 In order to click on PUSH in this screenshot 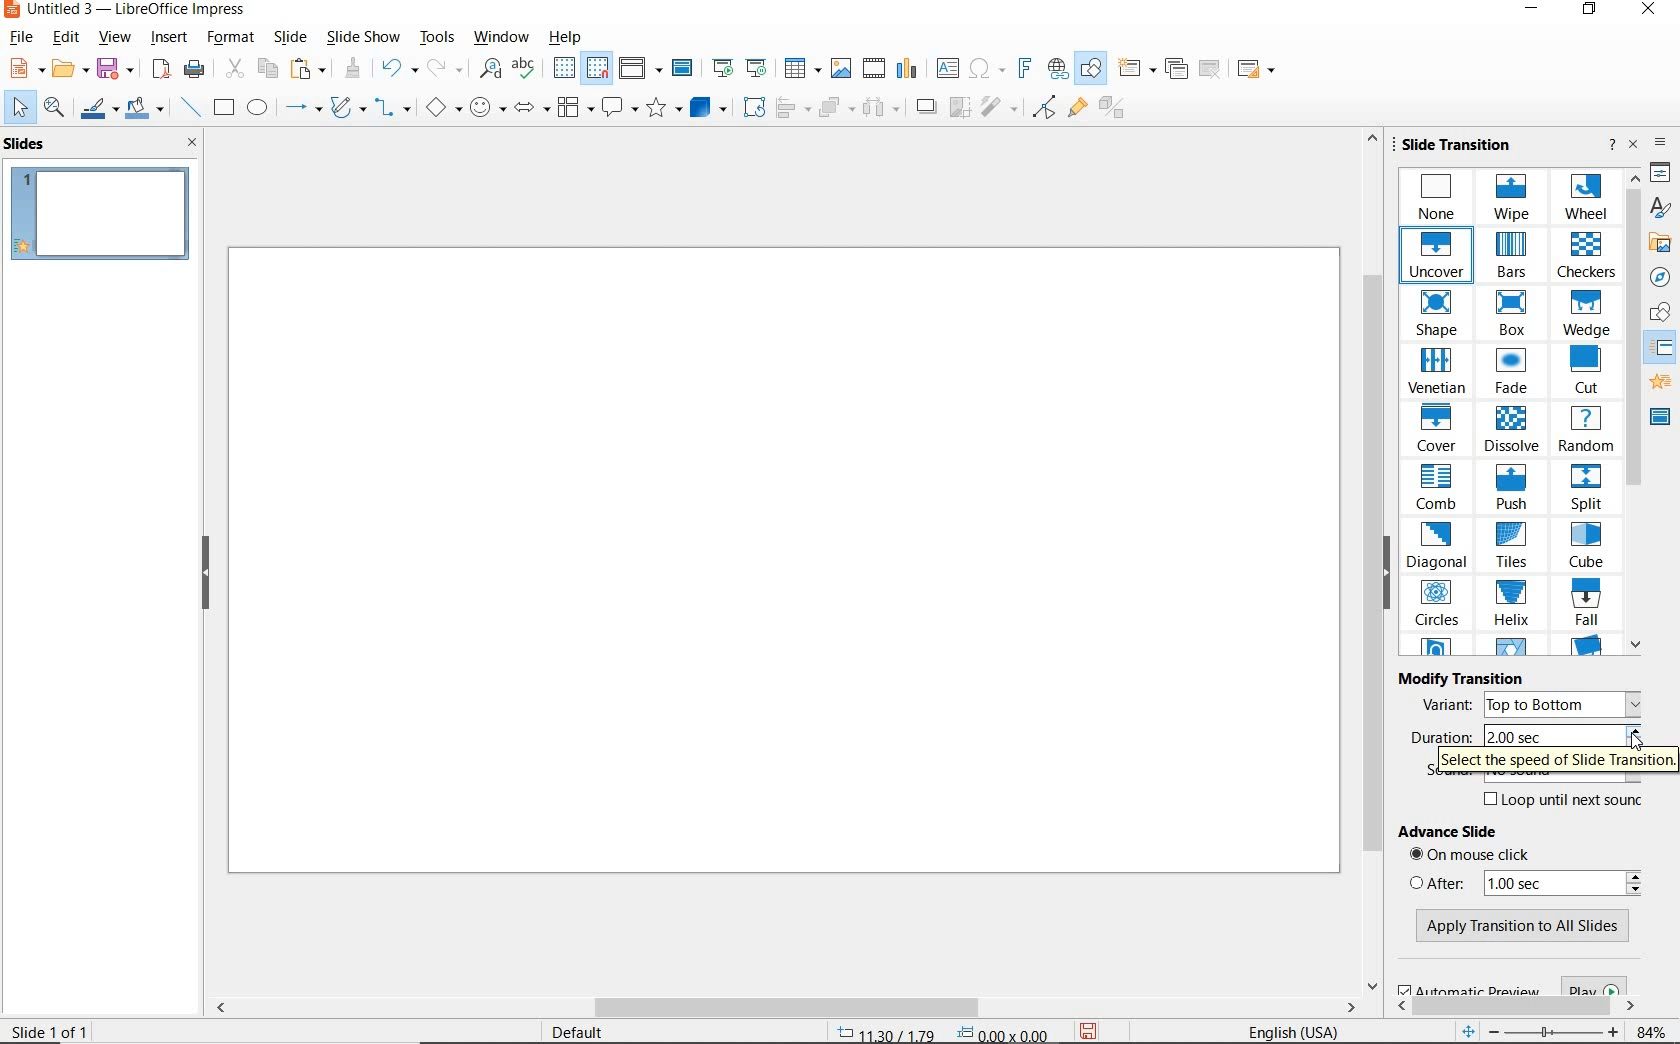, I will do `click(1513, 490)`.